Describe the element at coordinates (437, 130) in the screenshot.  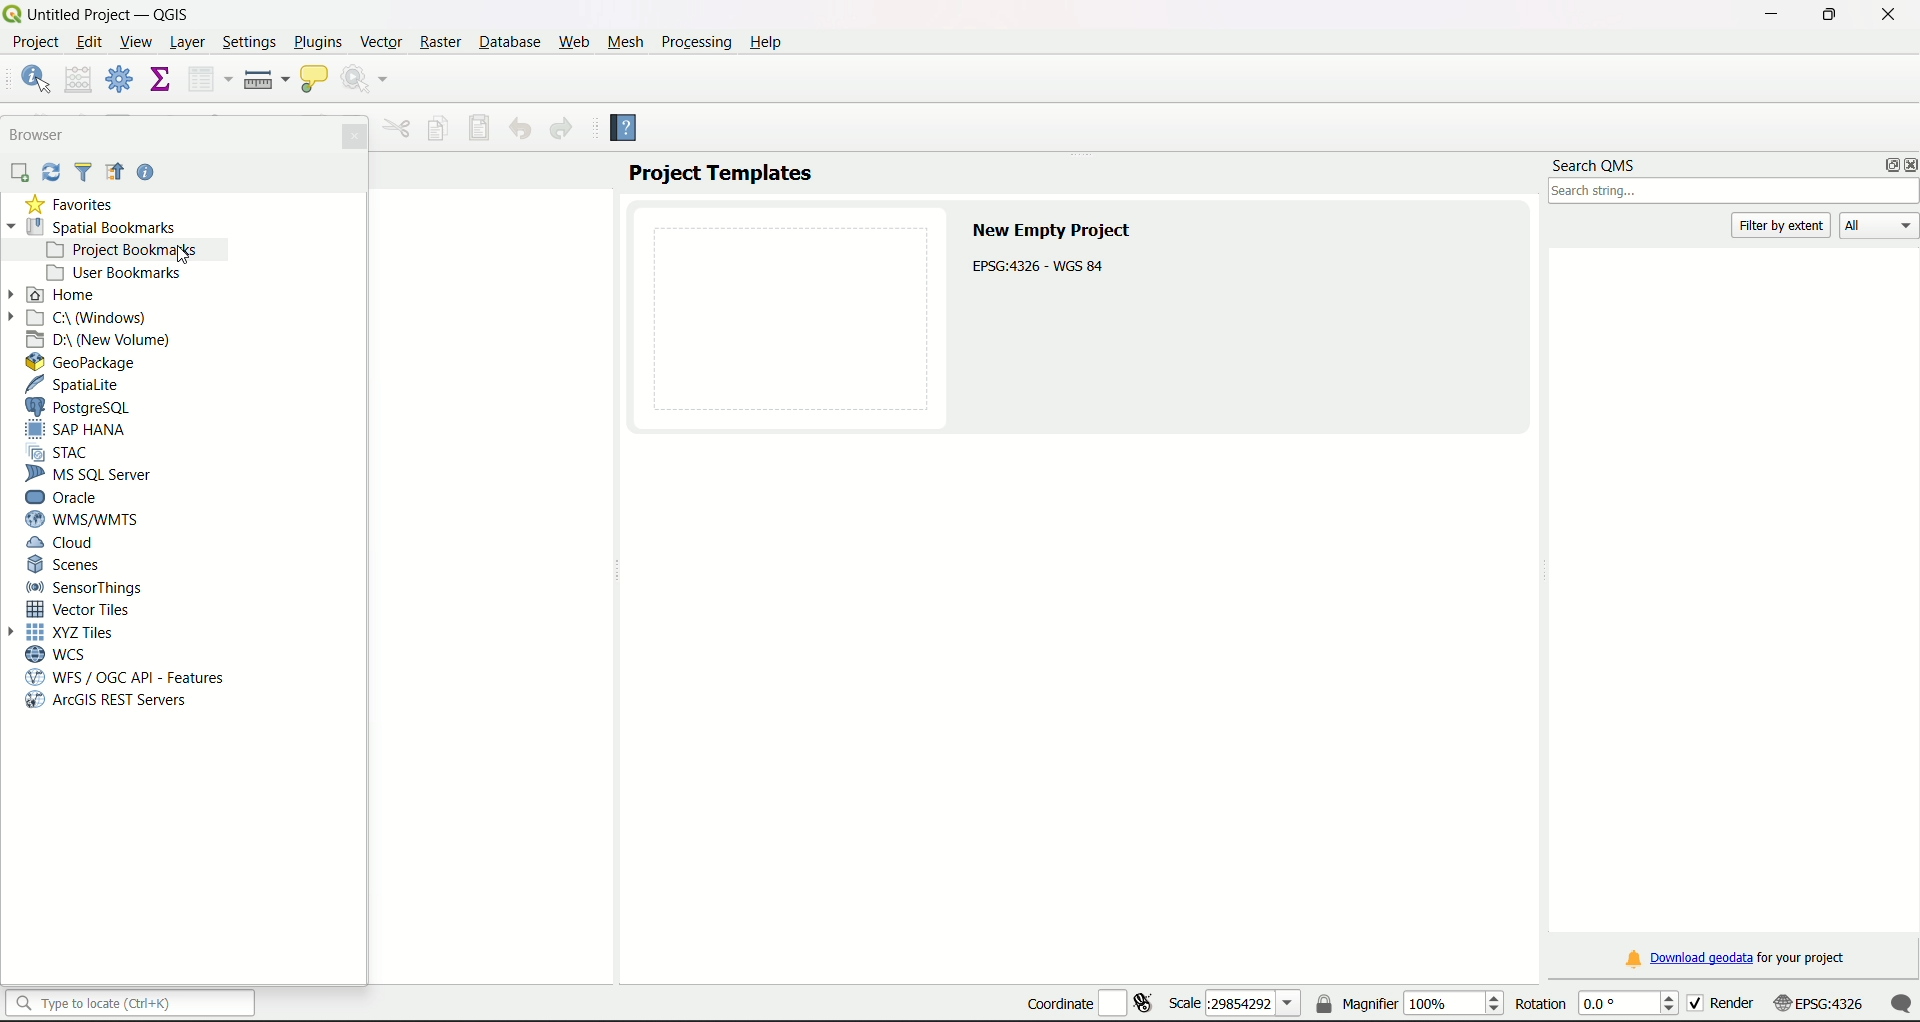
I see `Copy feature` at that location.